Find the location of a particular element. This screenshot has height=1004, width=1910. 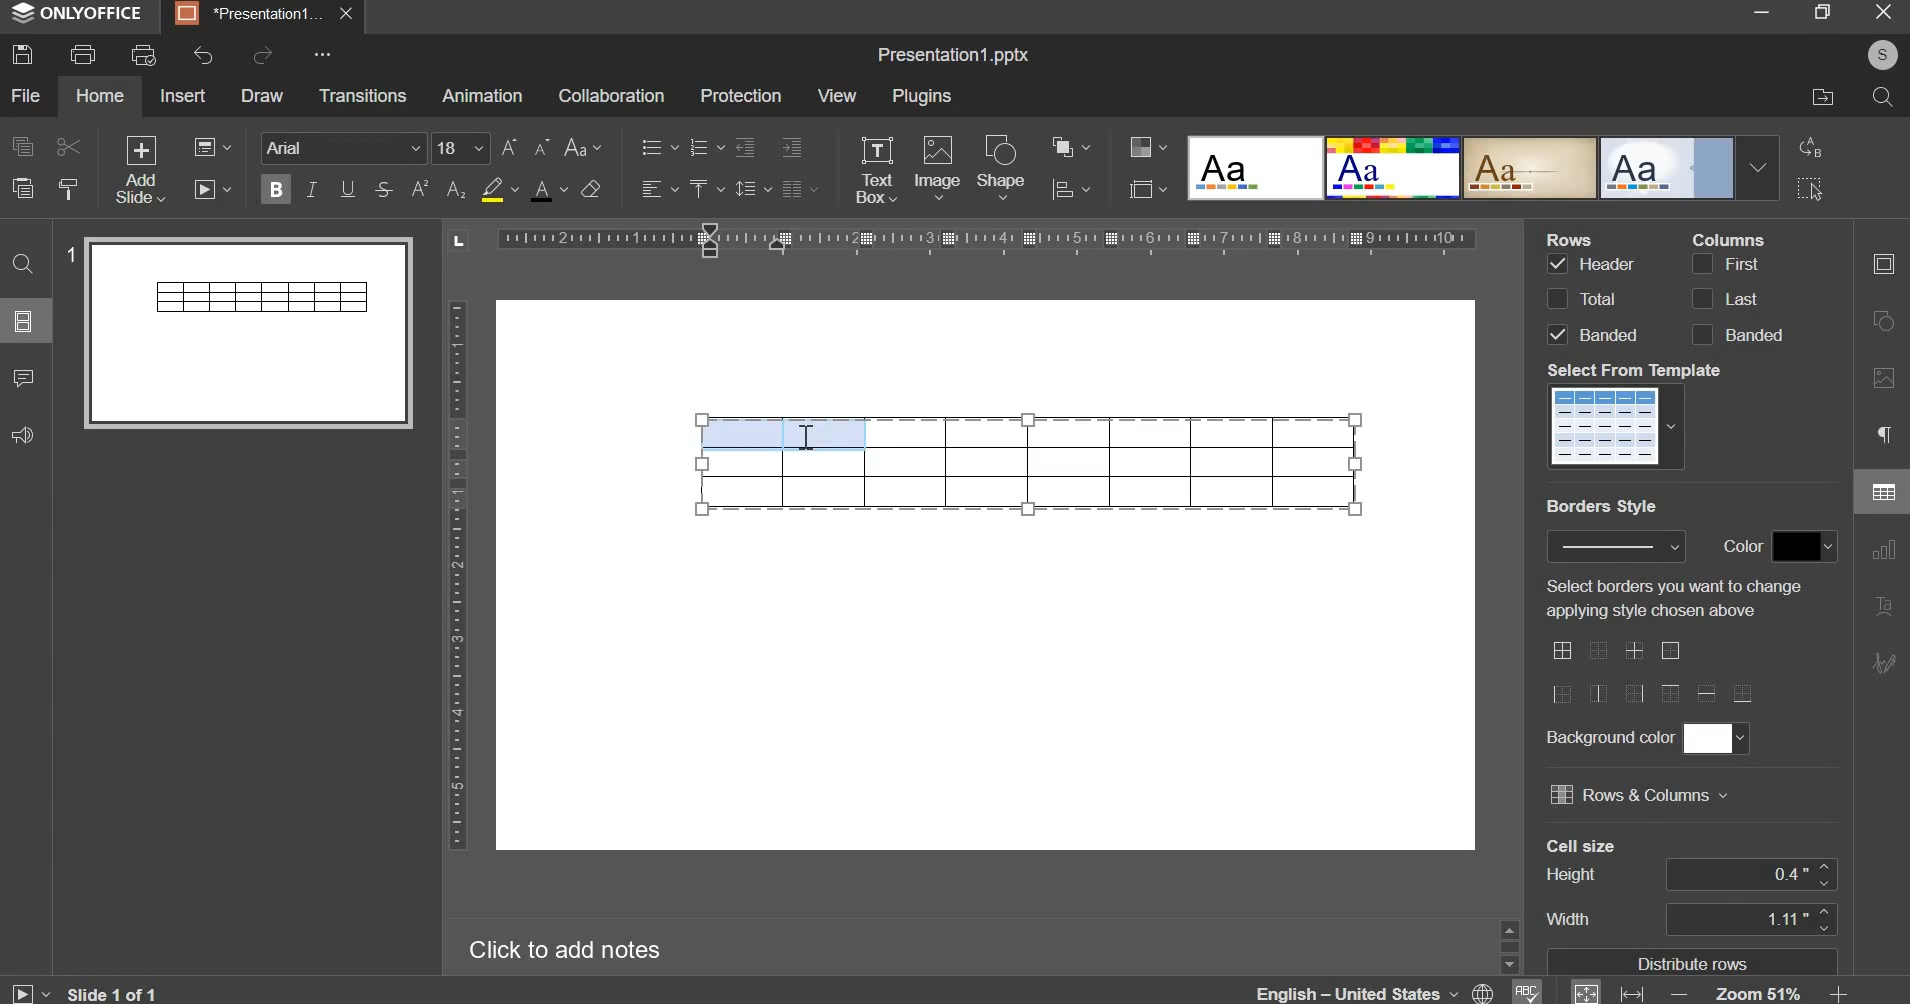

More is located at coordinates (320, 55).